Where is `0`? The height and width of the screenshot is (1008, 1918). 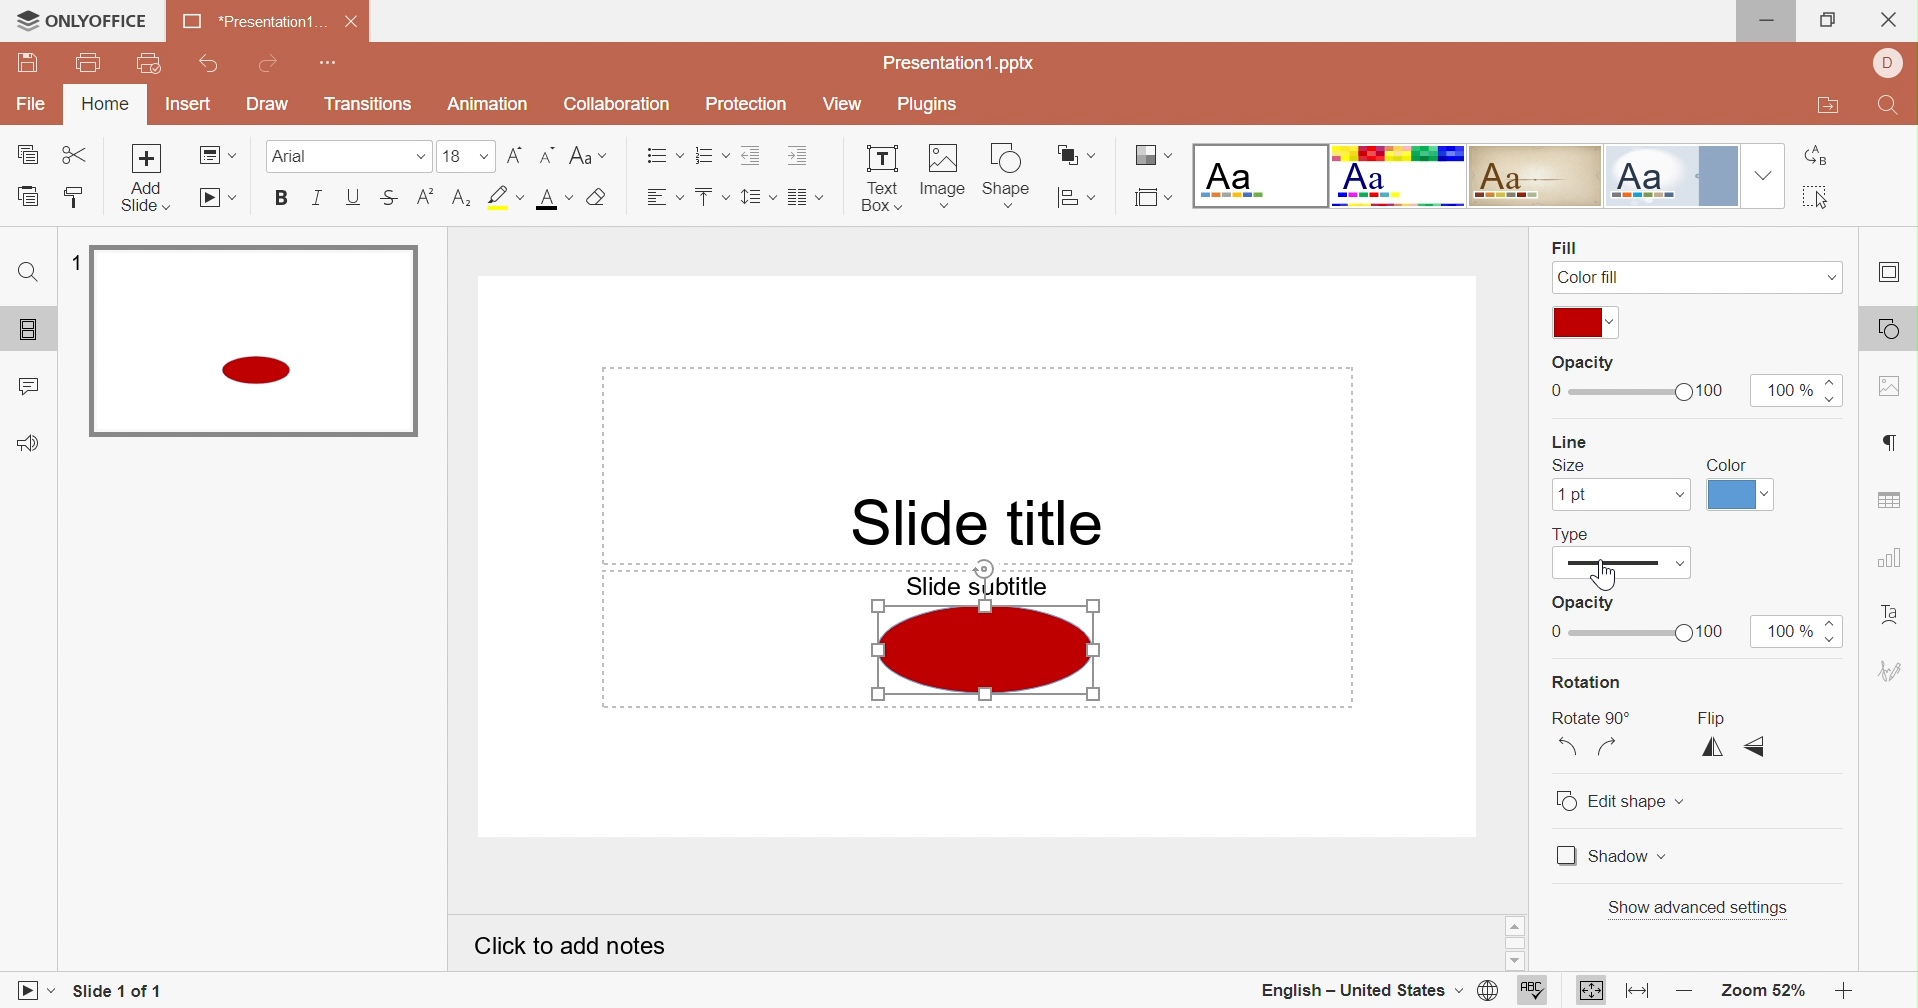
0 is located at coordinates (1555, 392).